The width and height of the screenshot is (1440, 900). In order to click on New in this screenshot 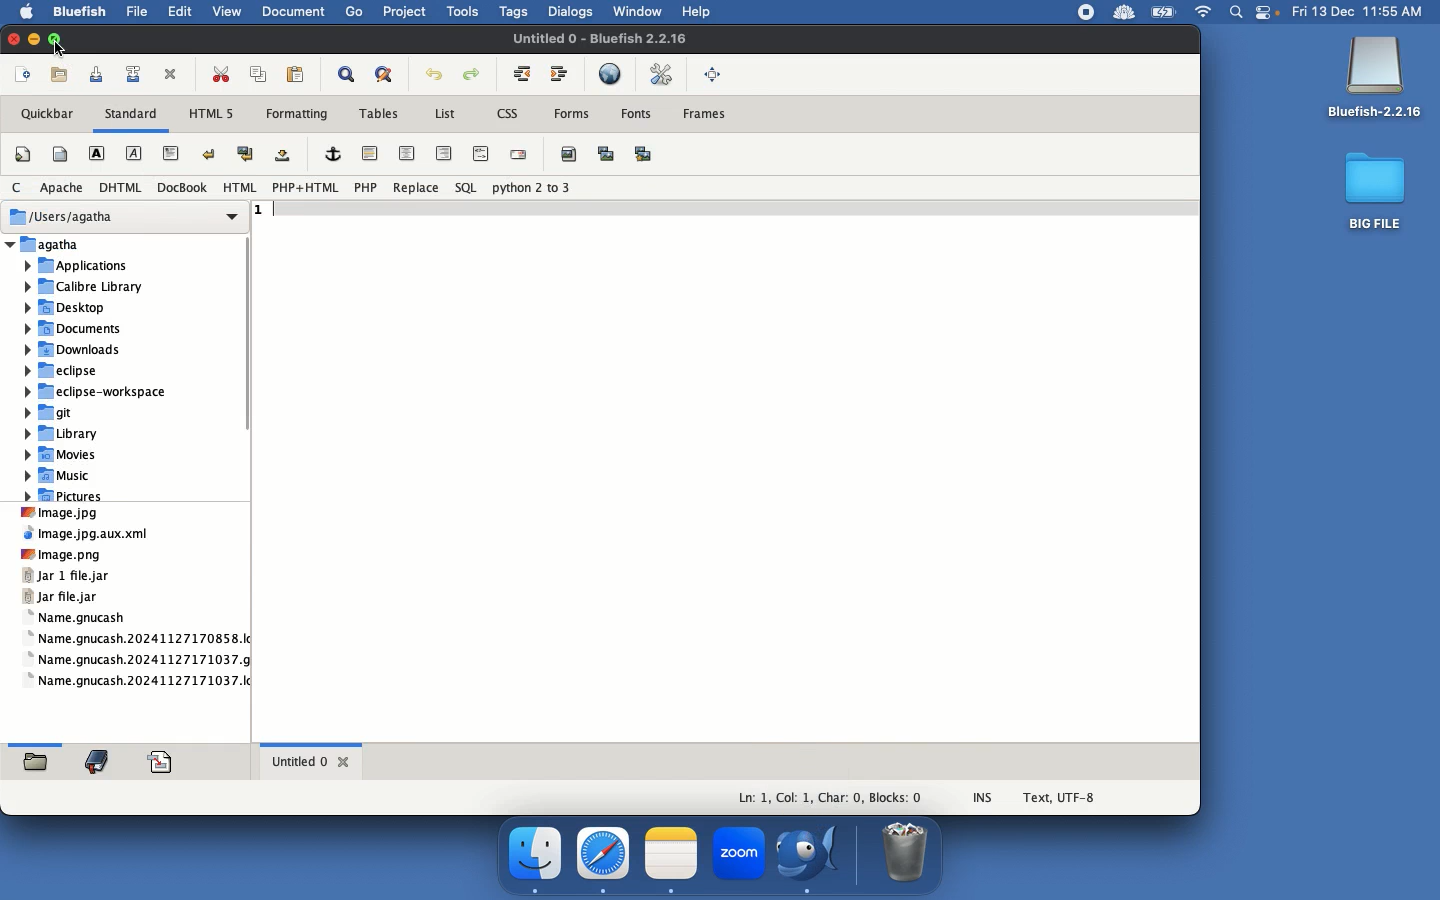, I will do `click(25, 73)`.